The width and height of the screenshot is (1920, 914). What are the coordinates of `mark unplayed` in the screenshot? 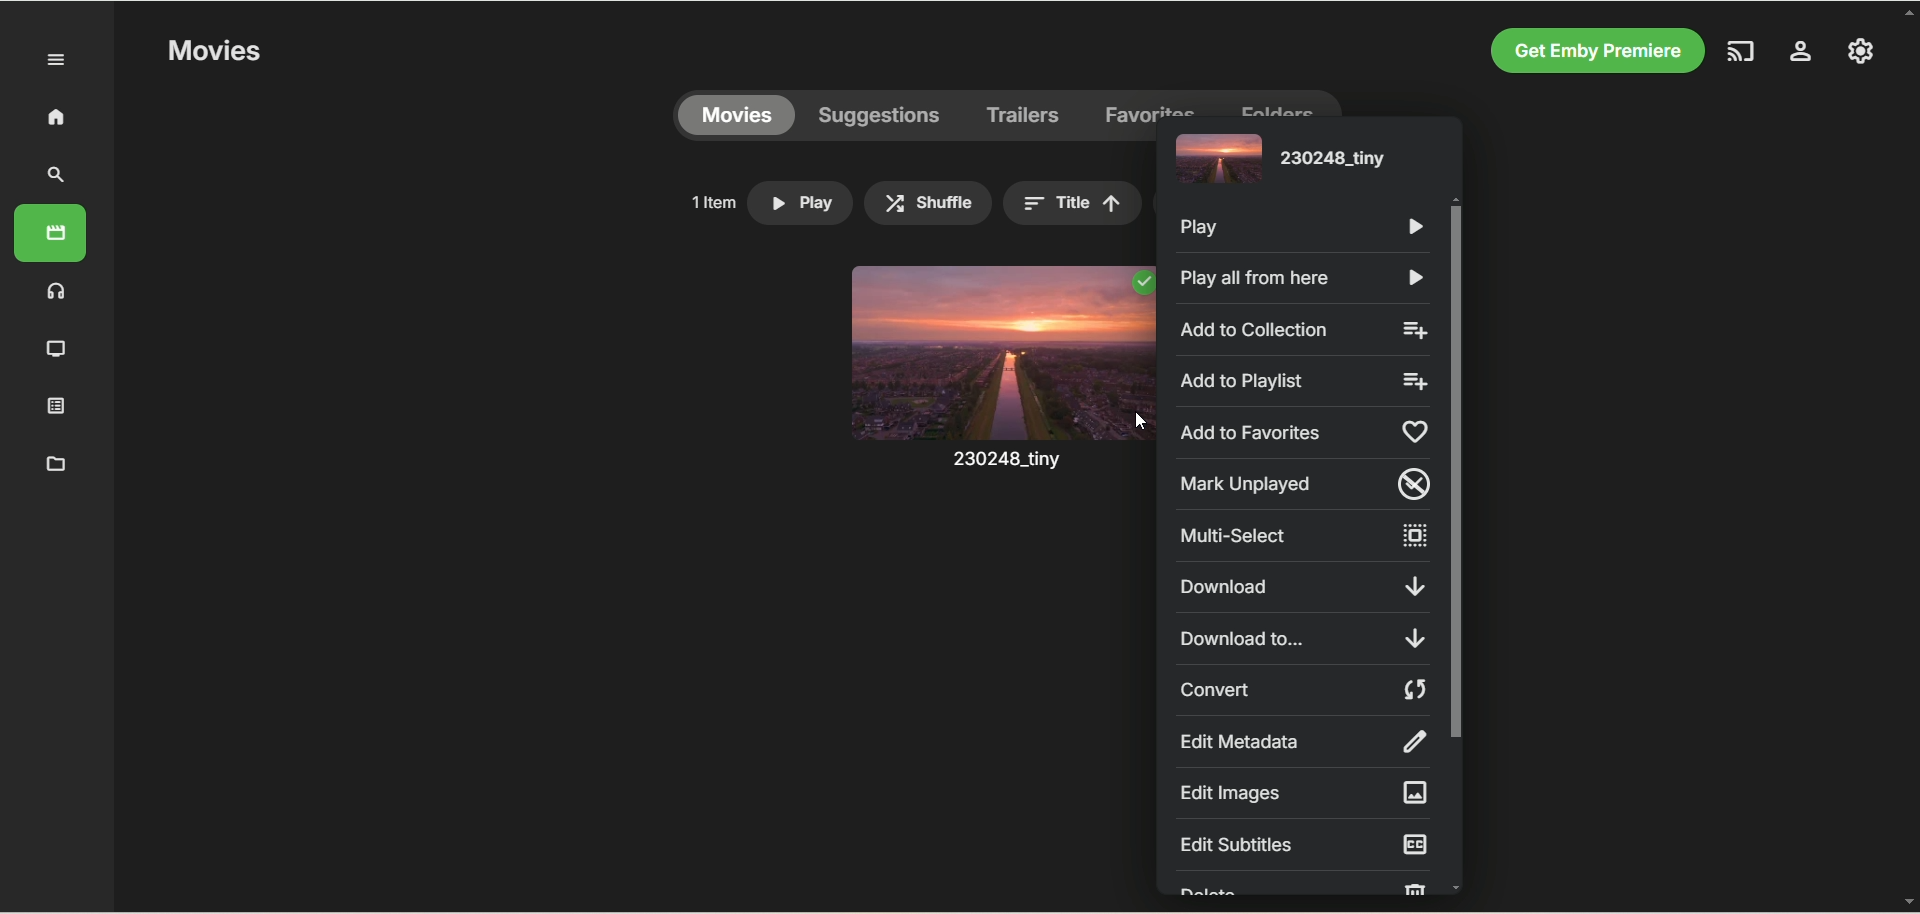 It's located at (1306, 485).